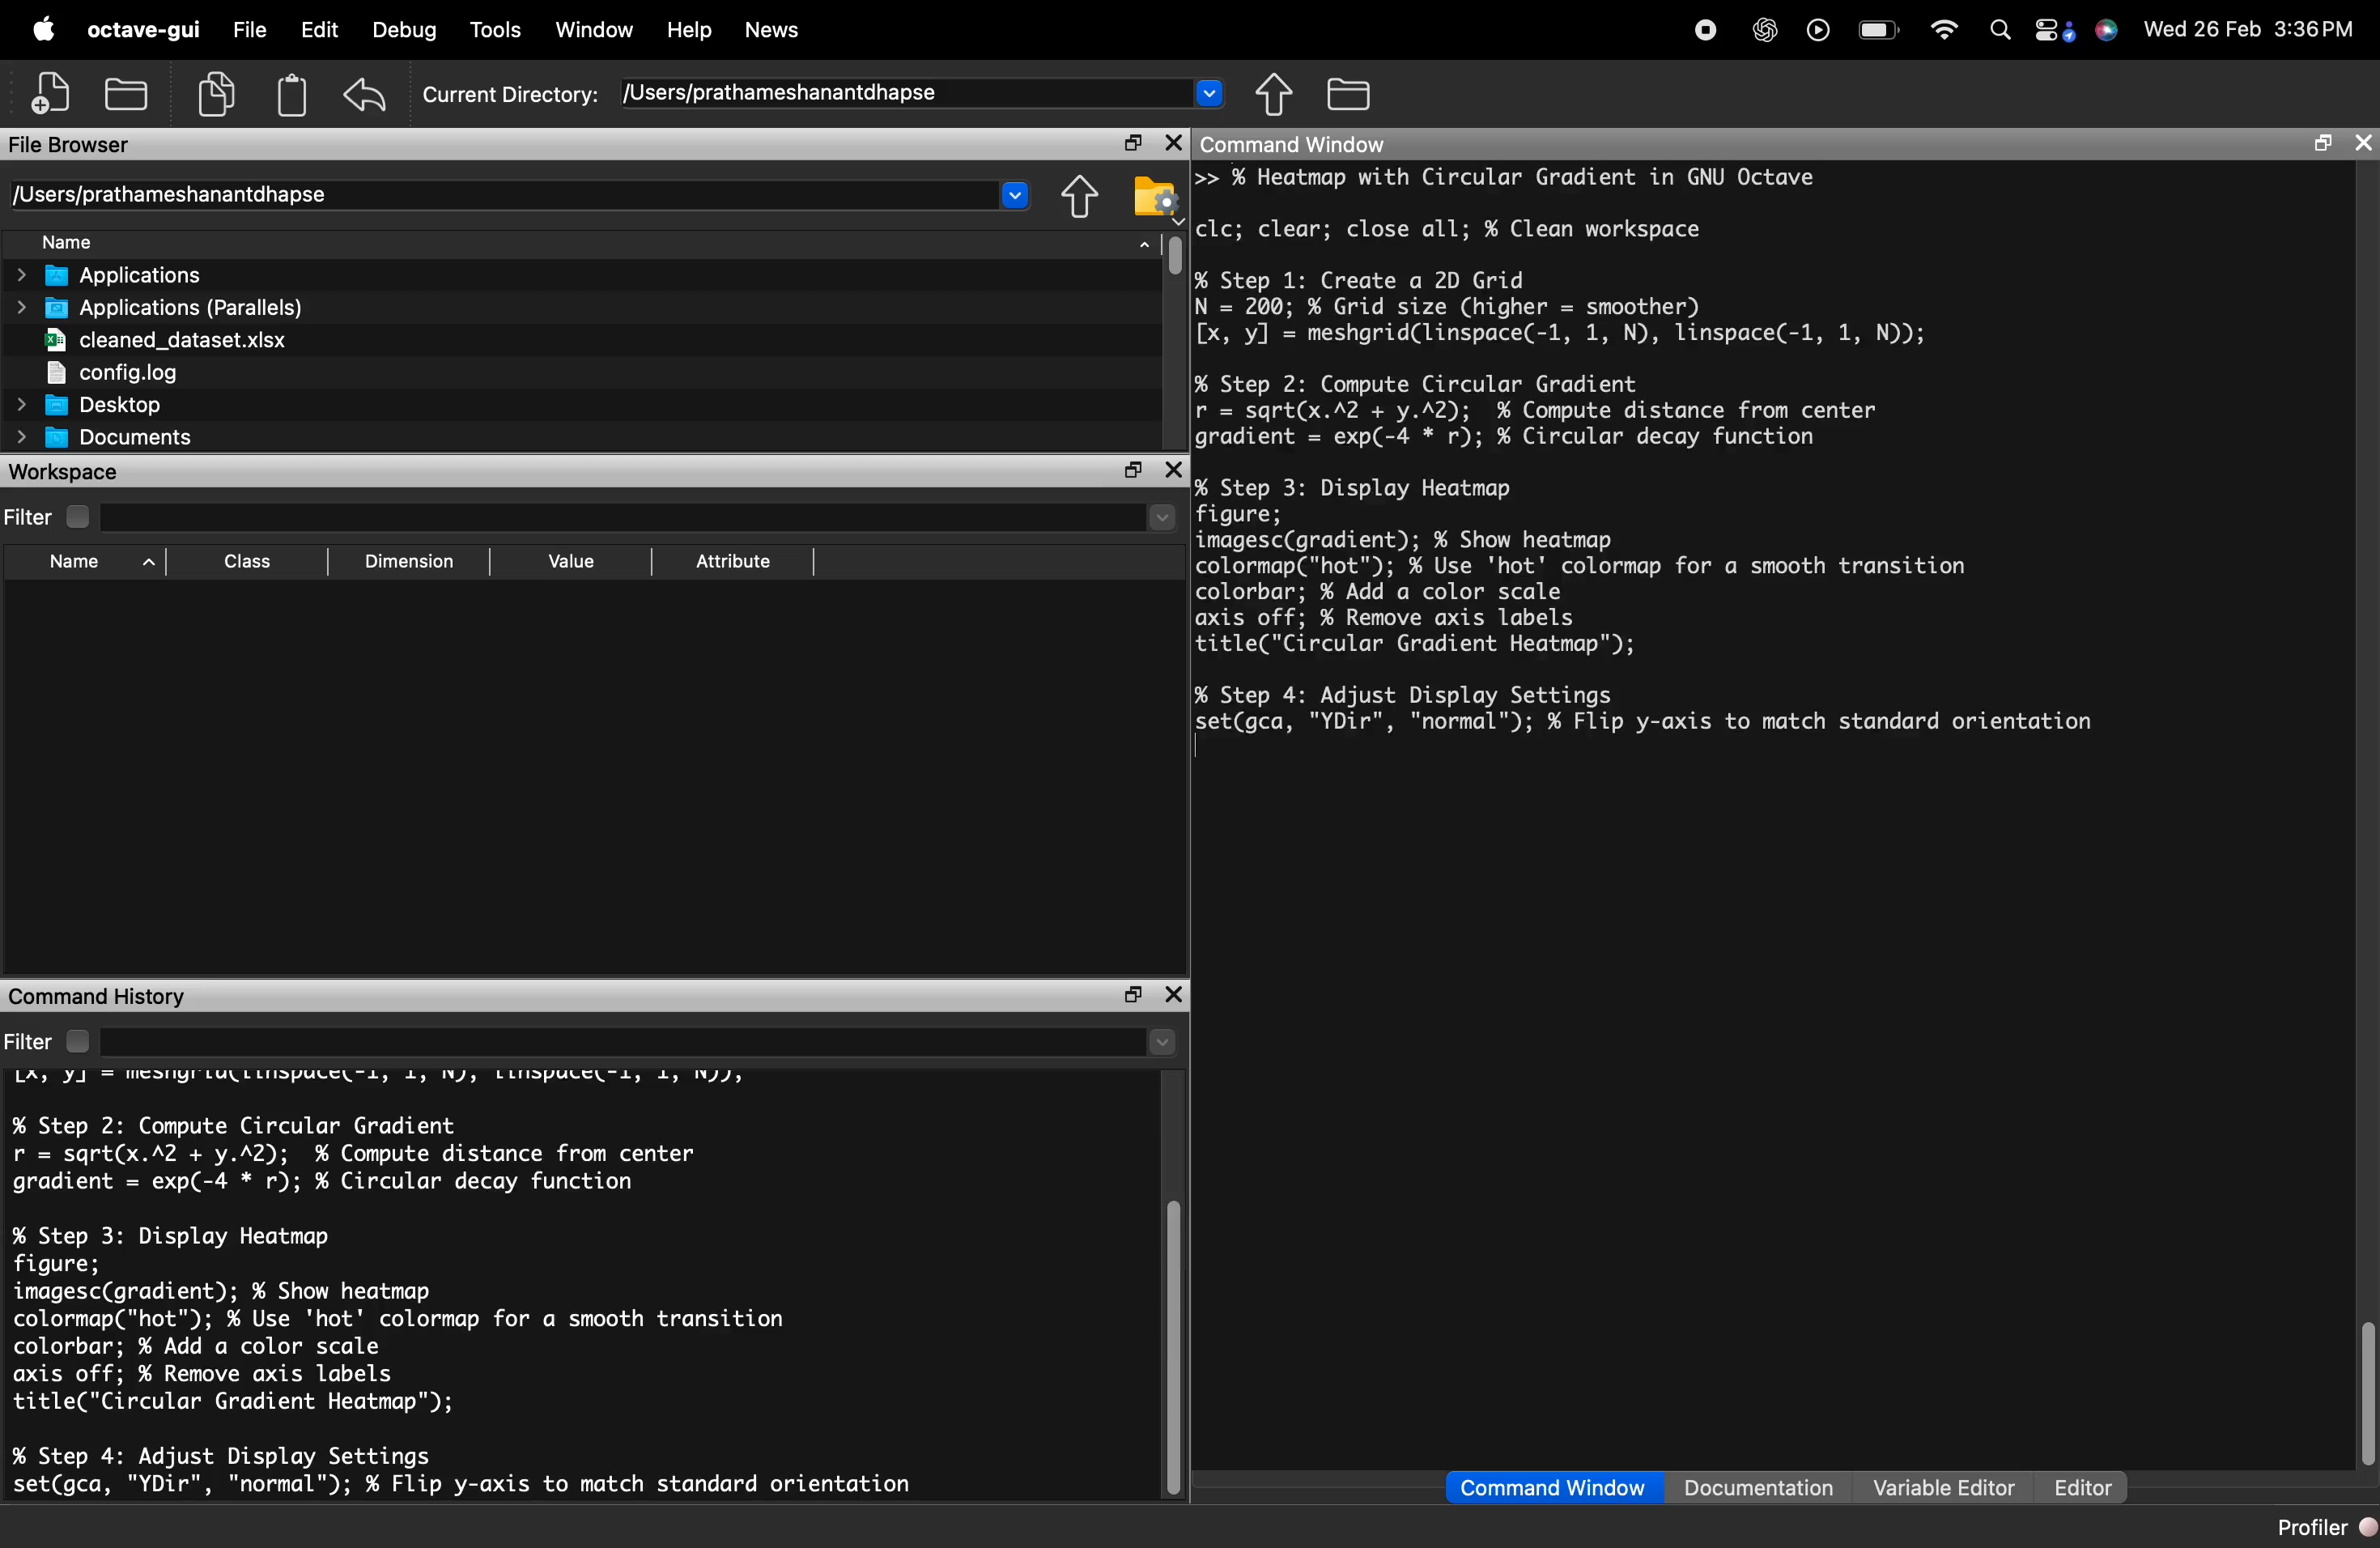  I want to click on Command History, so click(547, 995).